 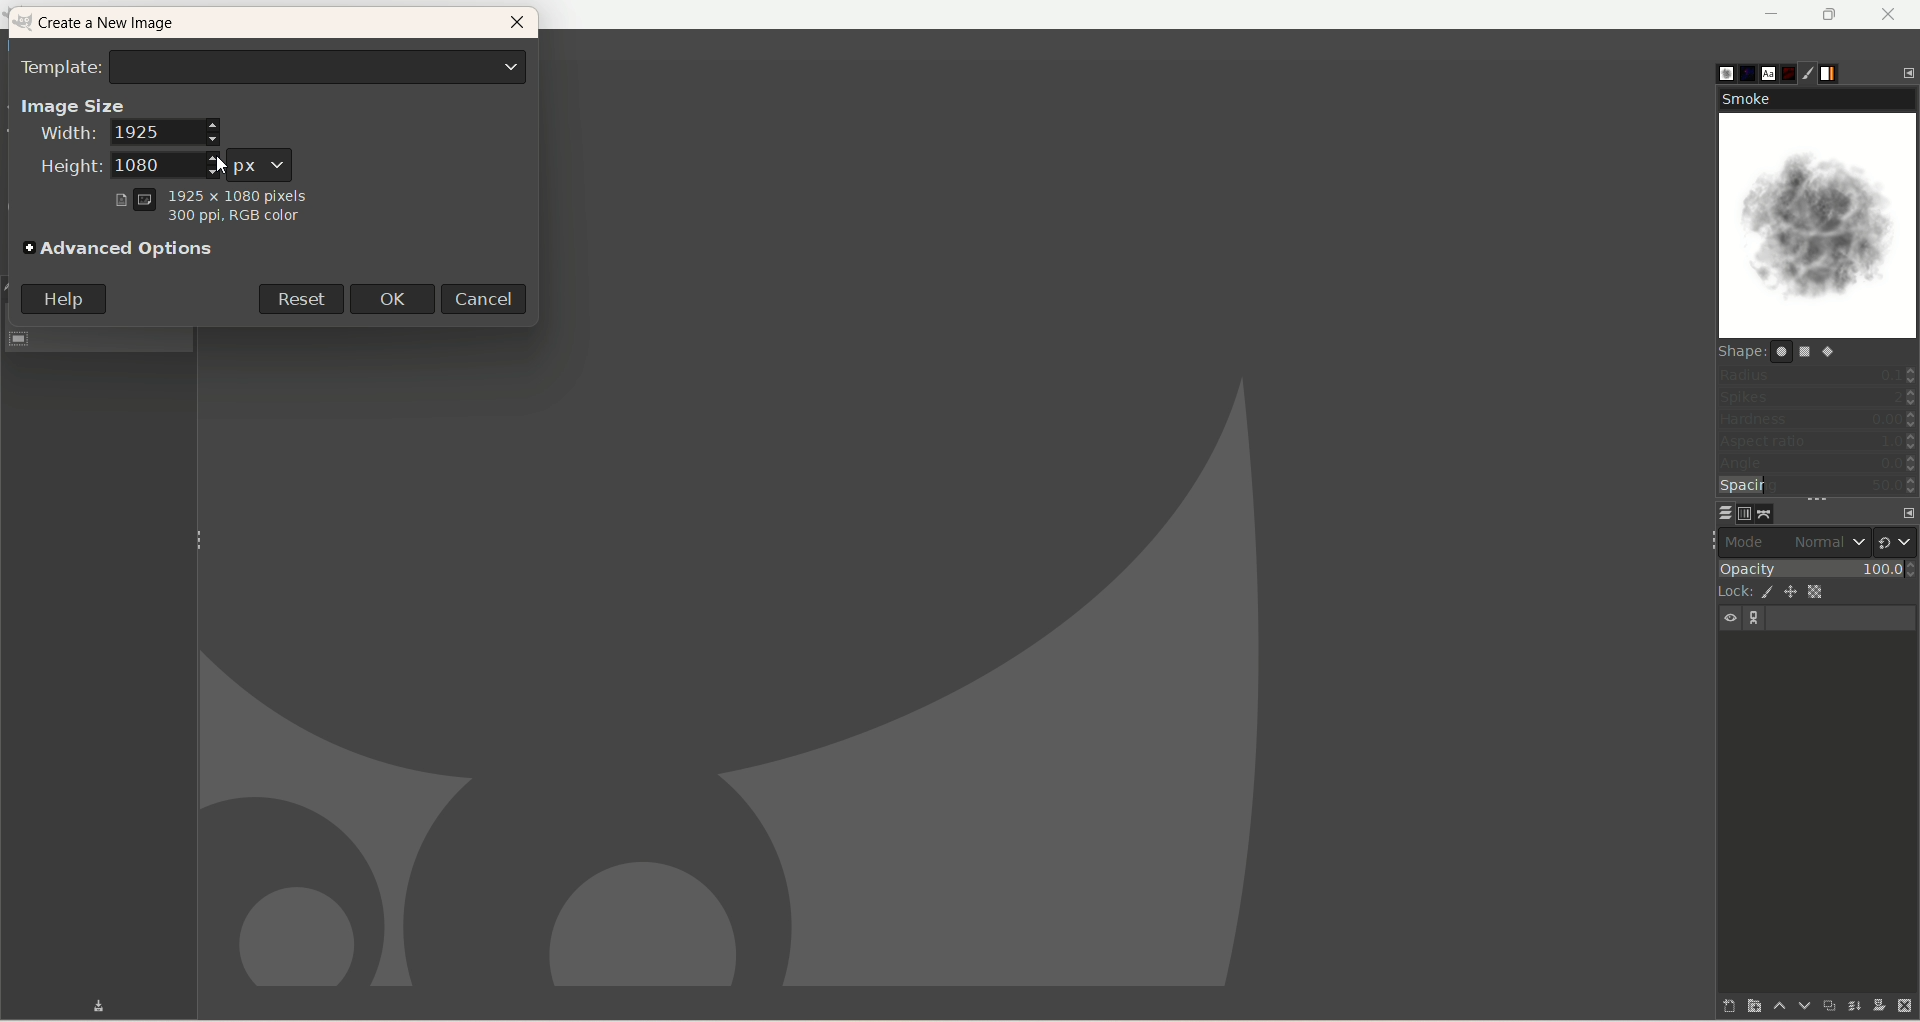 I want to click on delete this layer, so click(x=1906, y=1007).